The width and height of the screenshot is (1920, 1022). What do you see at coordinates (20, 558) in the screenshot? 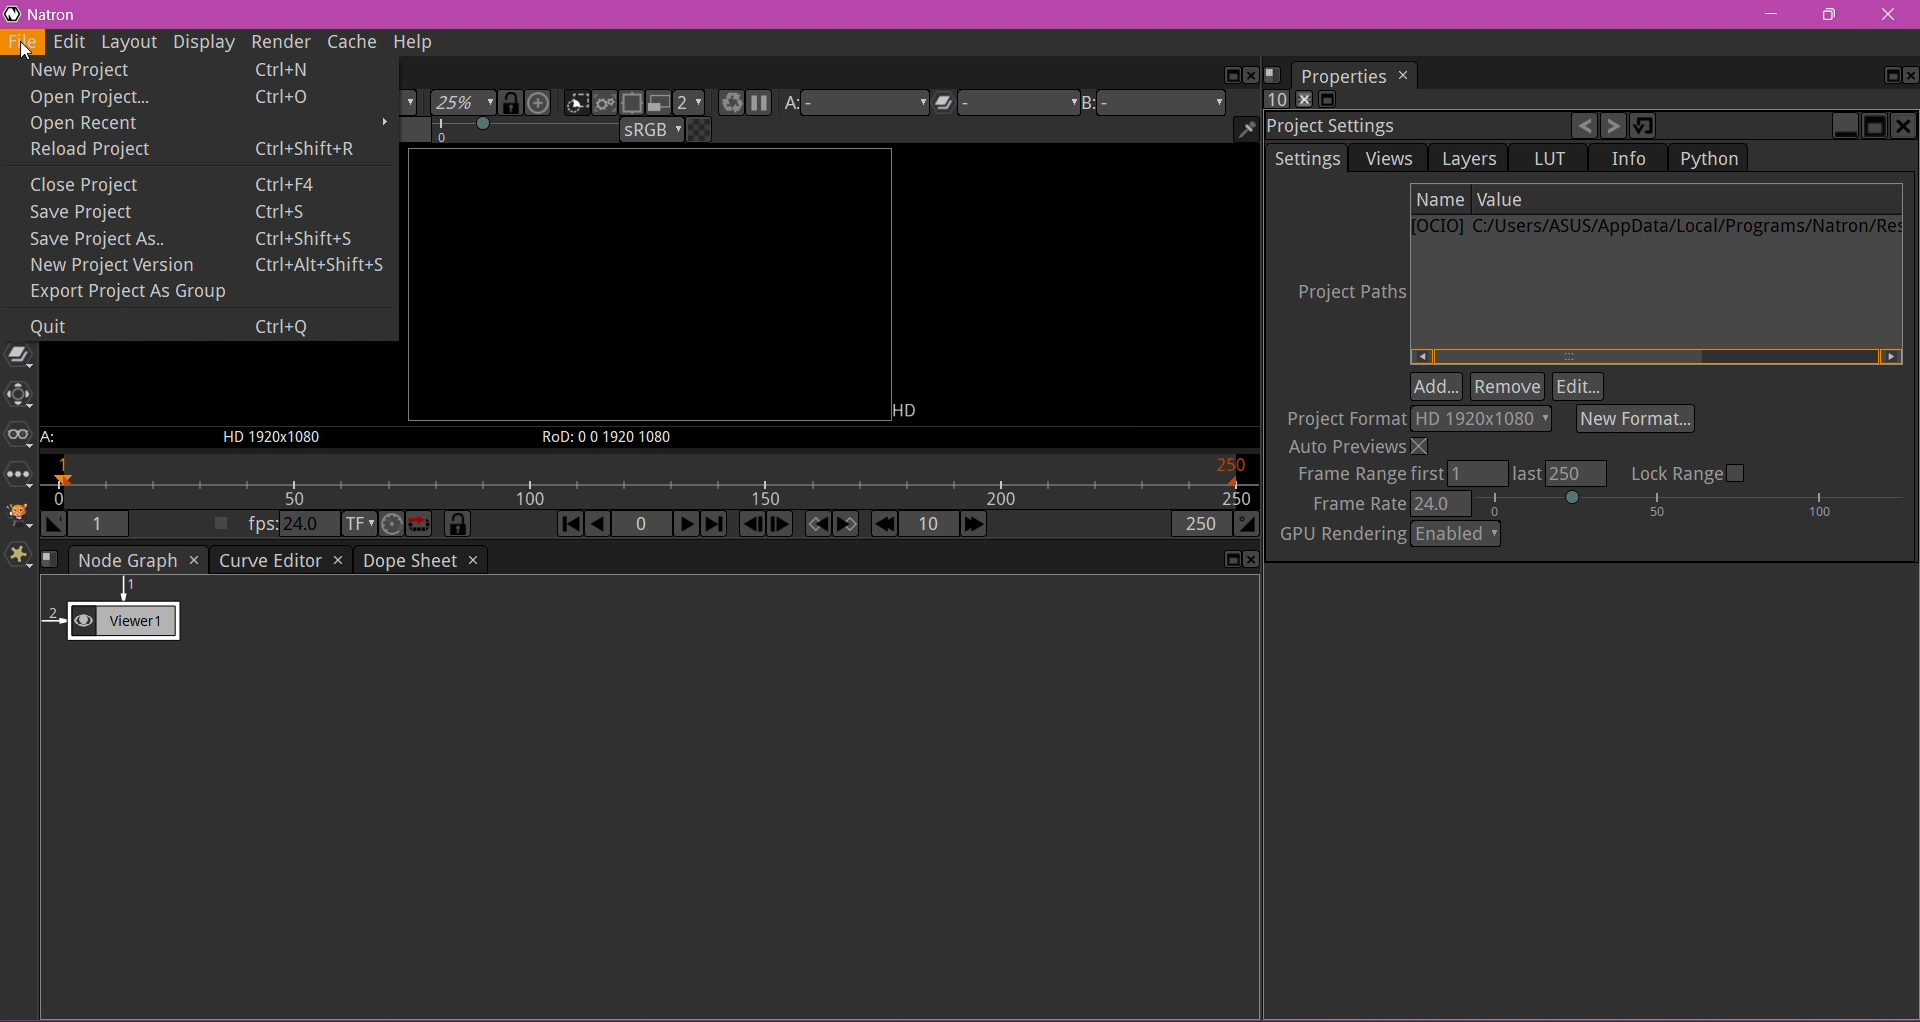
I see `Extra` at bounding box center [20, 558].